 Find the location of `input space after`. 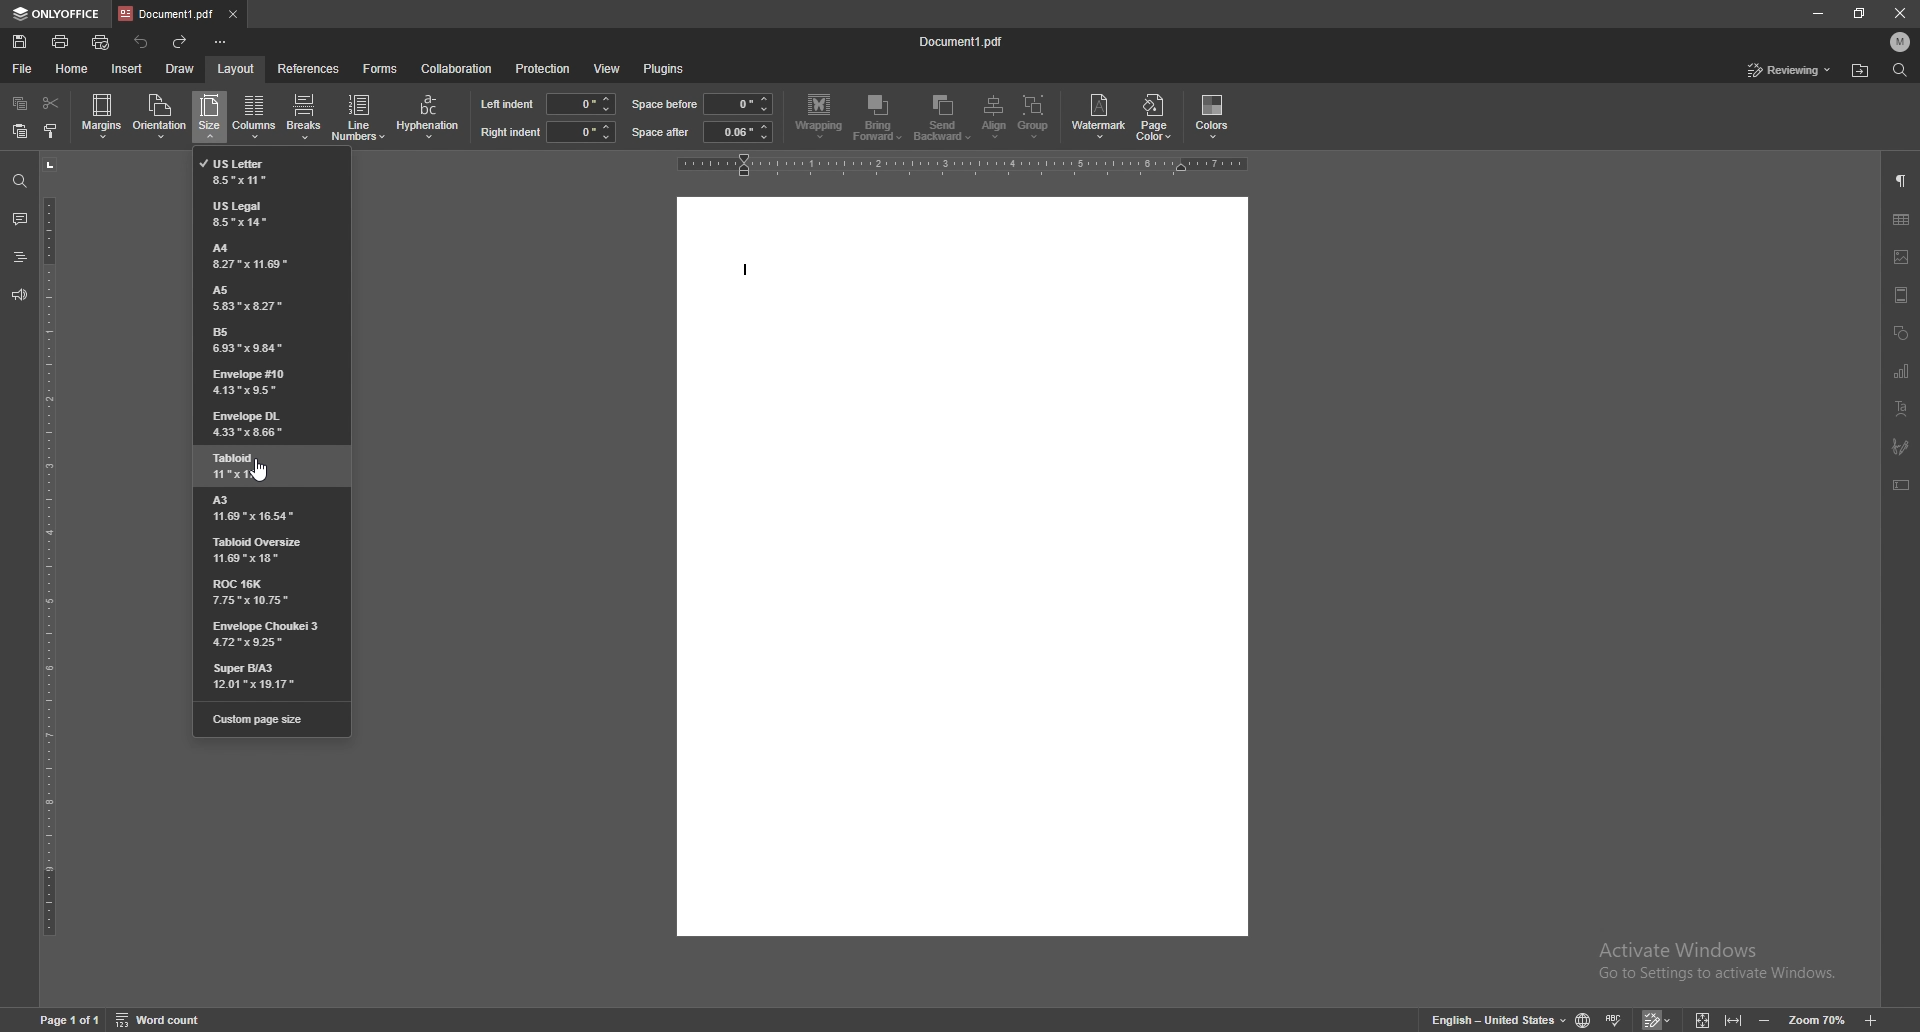

input space after is located at coordinates (738, 132).